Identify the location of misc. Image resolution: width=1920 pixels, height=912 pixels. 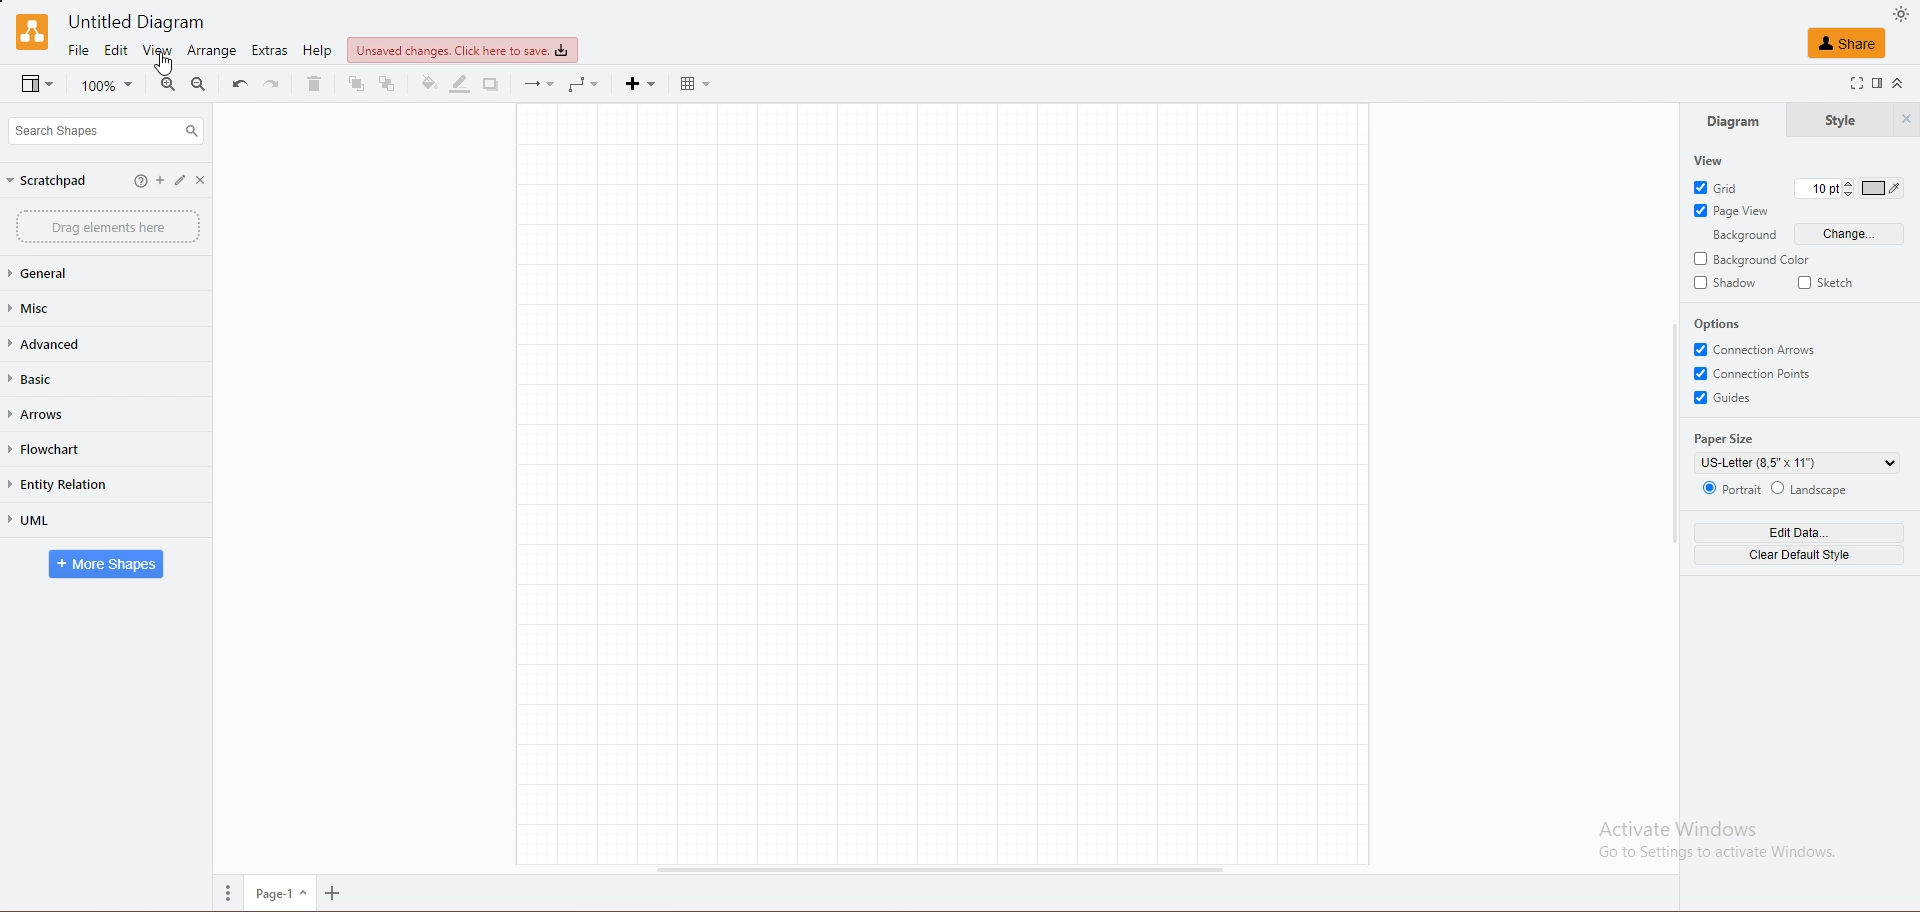
(65, 310).